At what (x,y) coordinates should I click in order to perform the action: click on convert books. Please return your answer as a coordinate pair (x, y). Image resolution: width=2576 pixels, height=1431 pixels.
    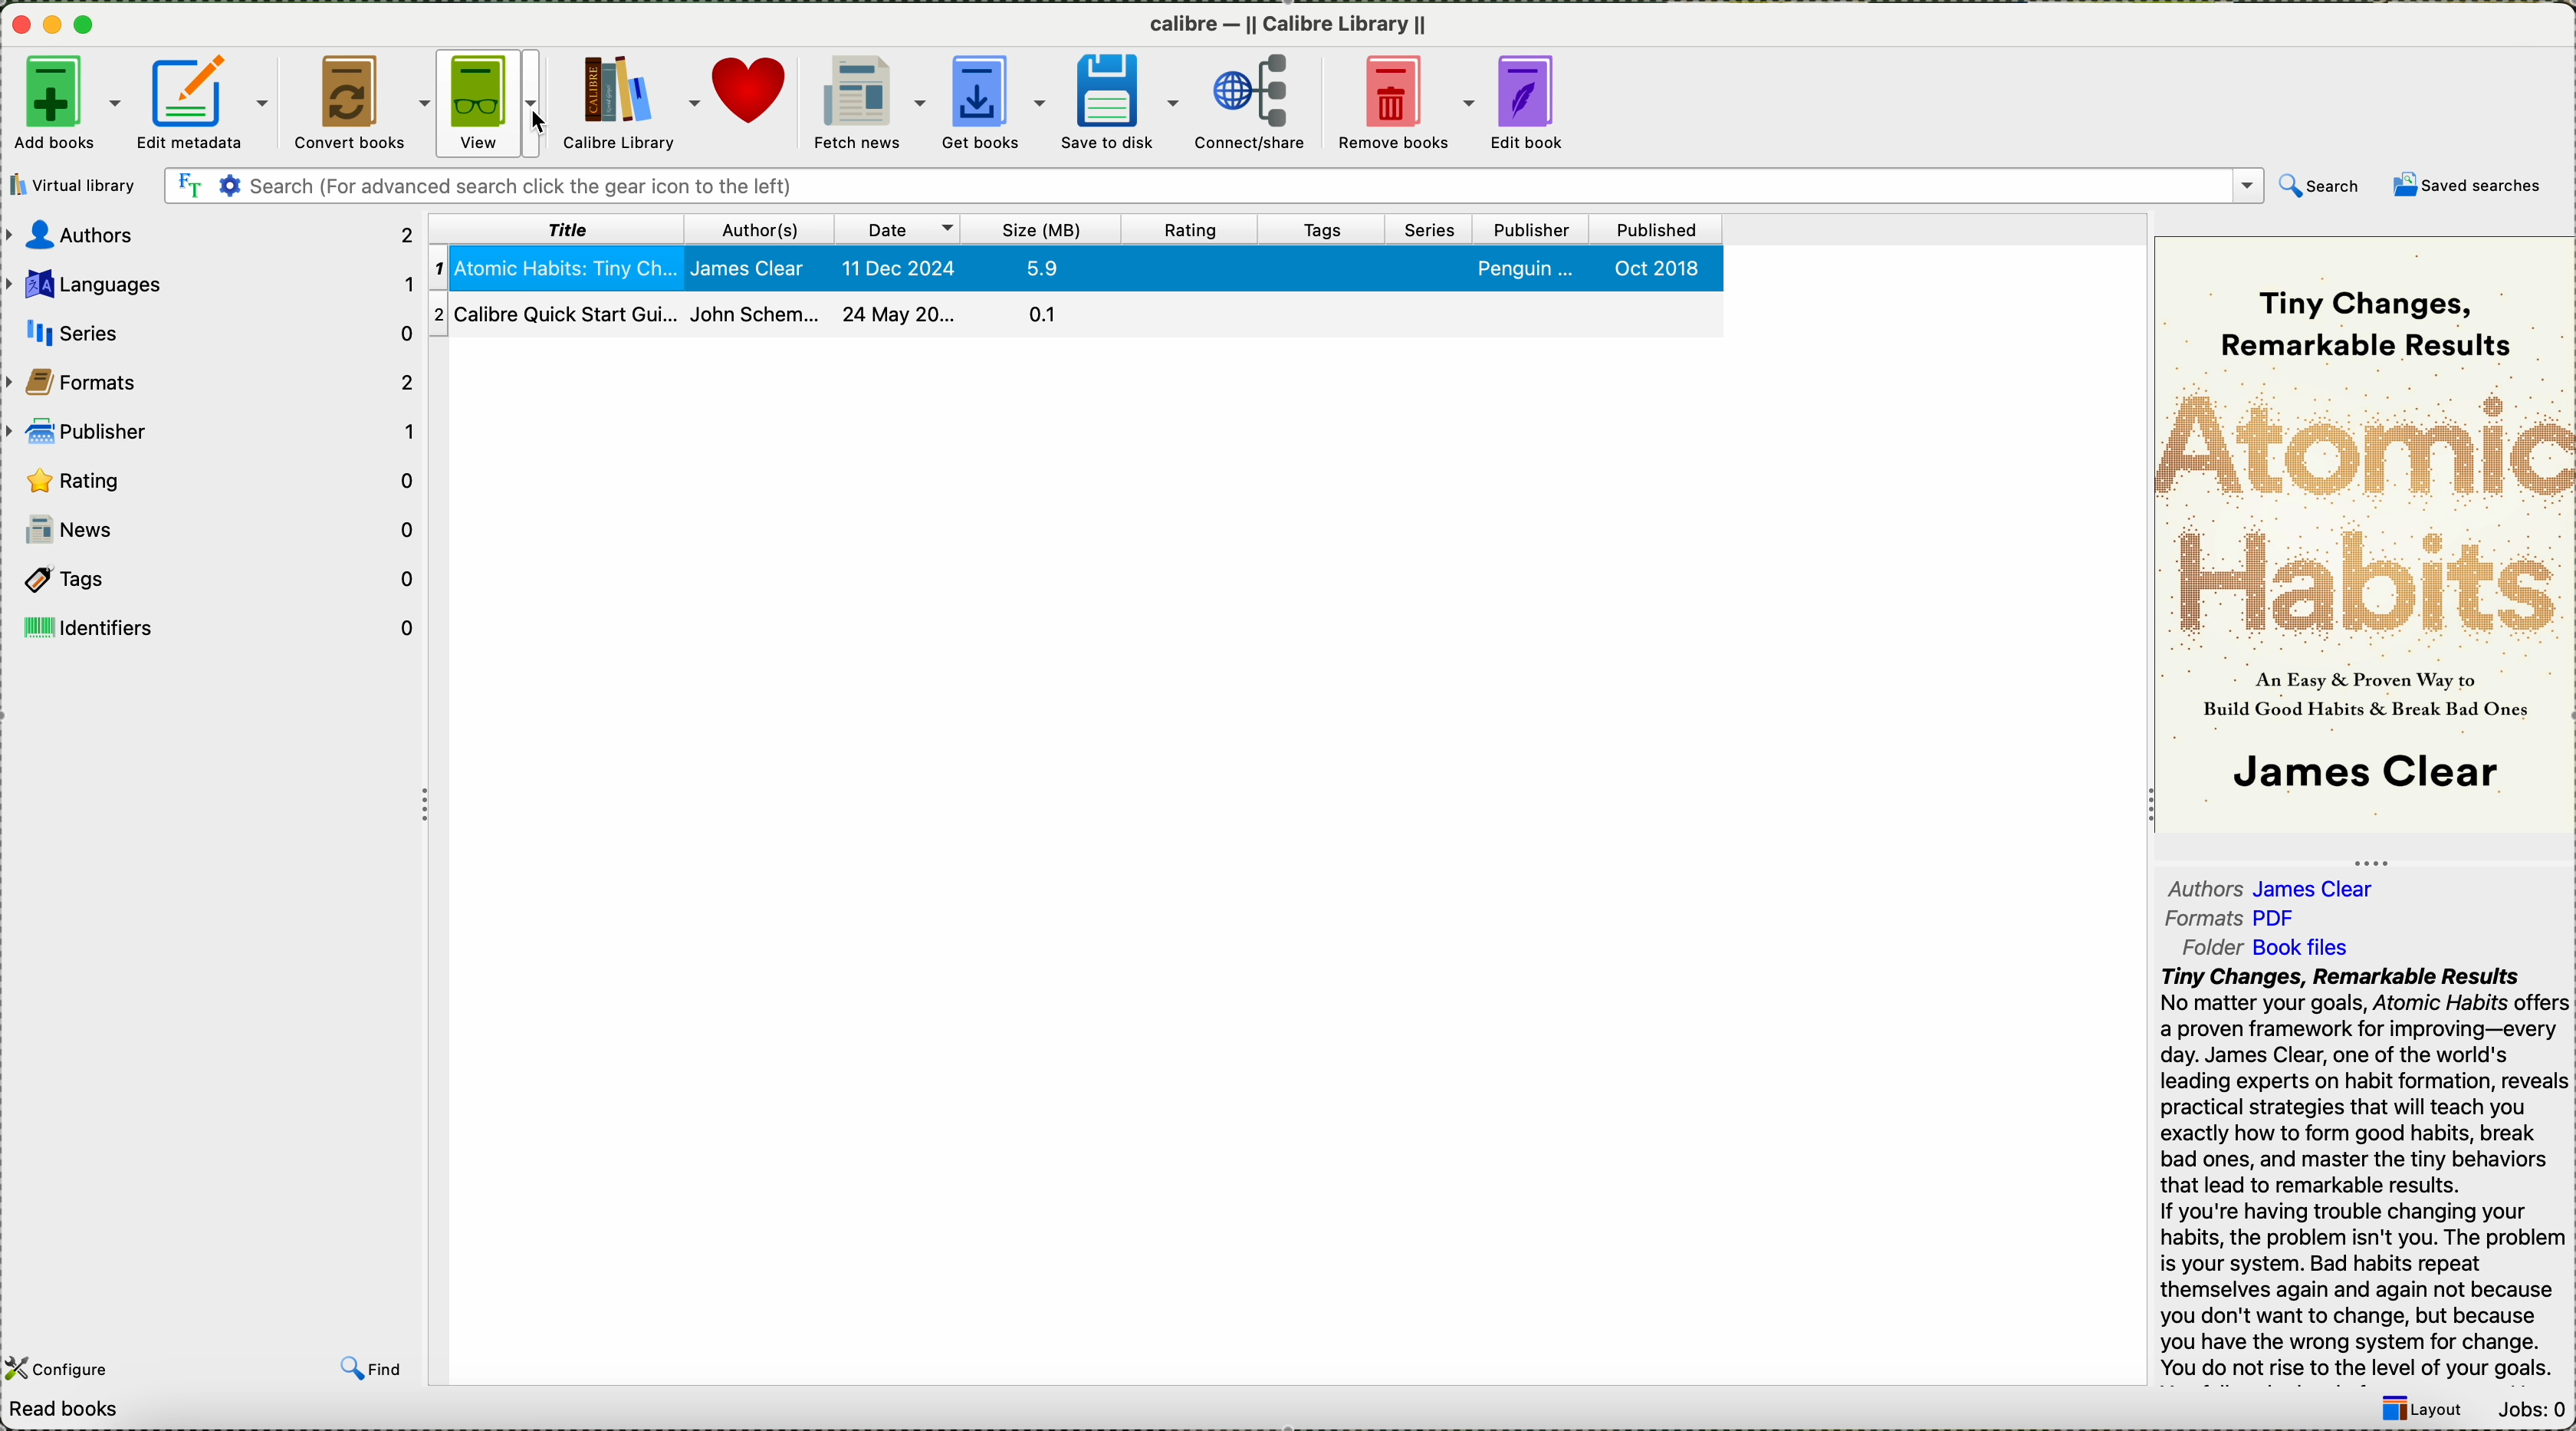
    Looking at the image, I should click on (364, 103).